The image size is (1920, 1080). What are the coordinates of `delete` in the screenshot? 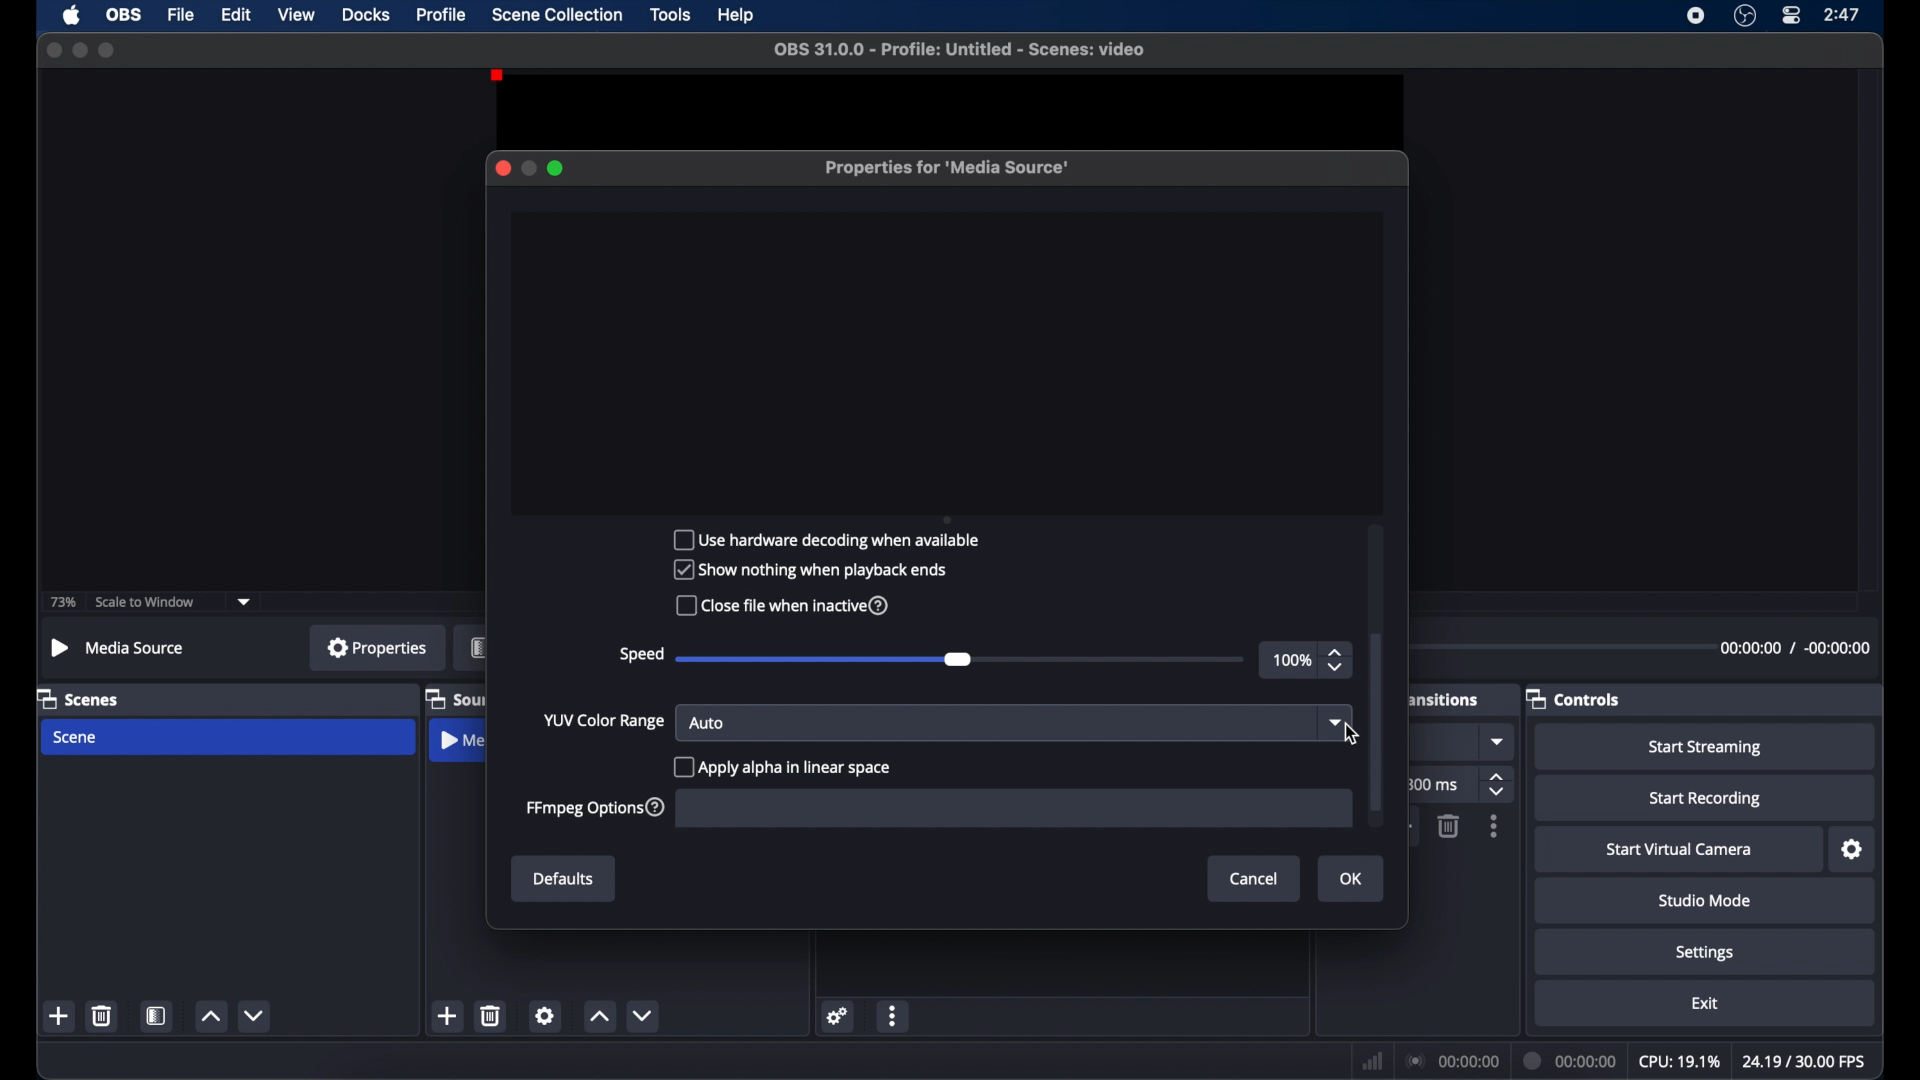 It's located at (102, 1015).